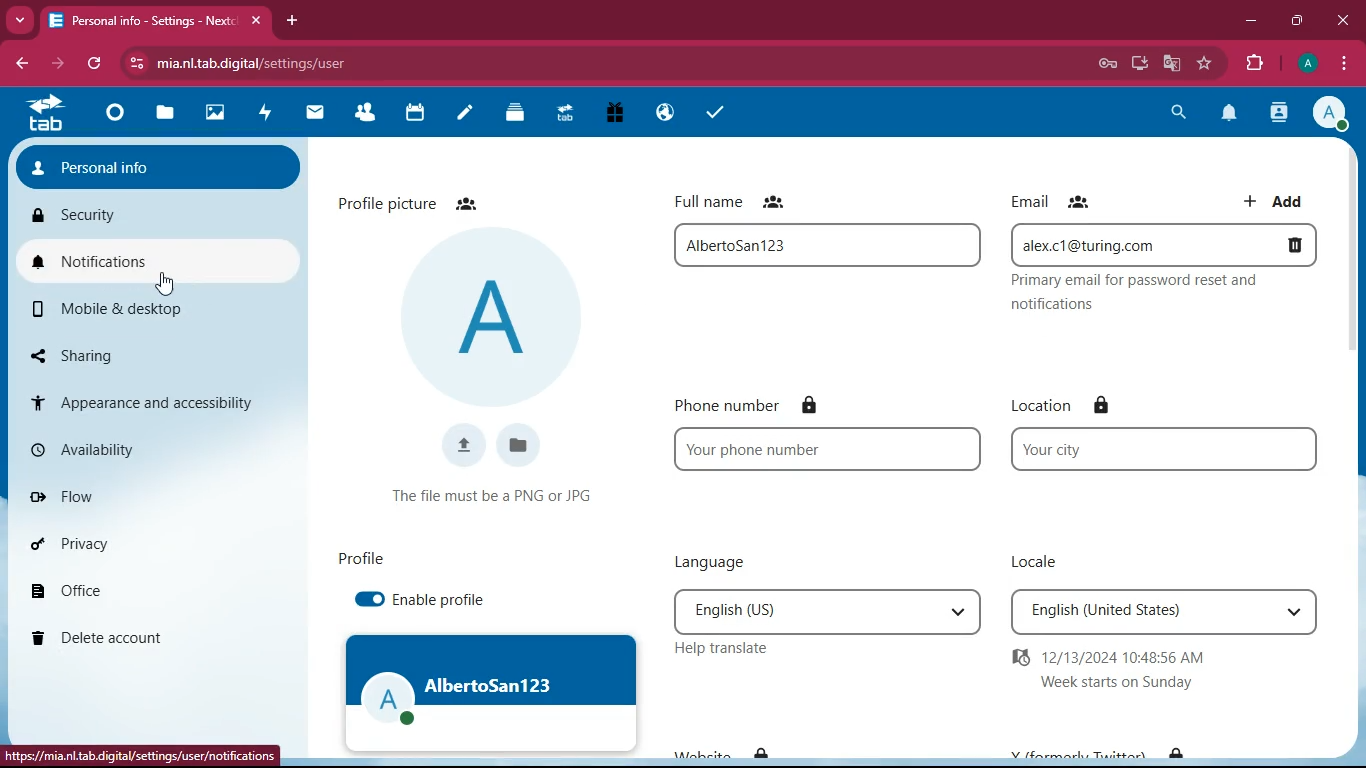 The width and height of the screenshot is (1366, 768). I want to click on security, so click(158, 213).